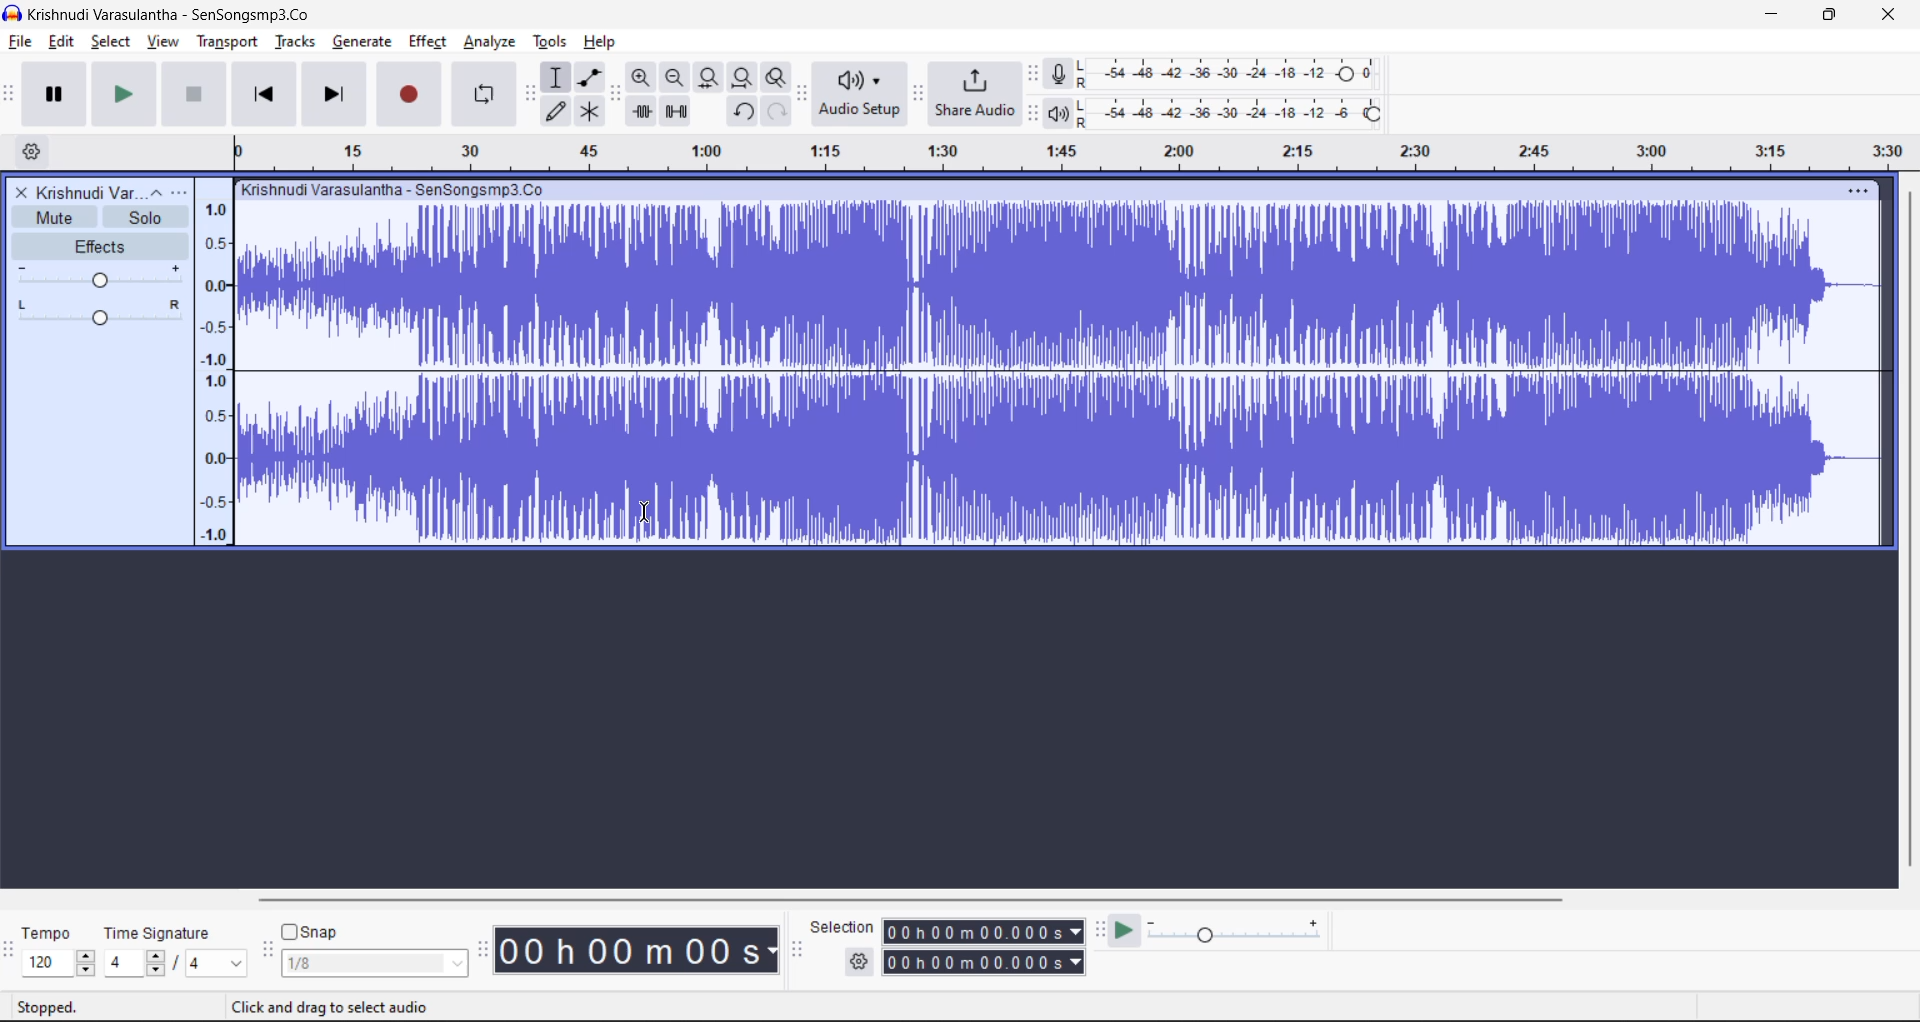 The height and width of the screenshot is (1022, 1920). Describe the element at coordinates (62, 42) in the screenshot. I see `edit` at that location.